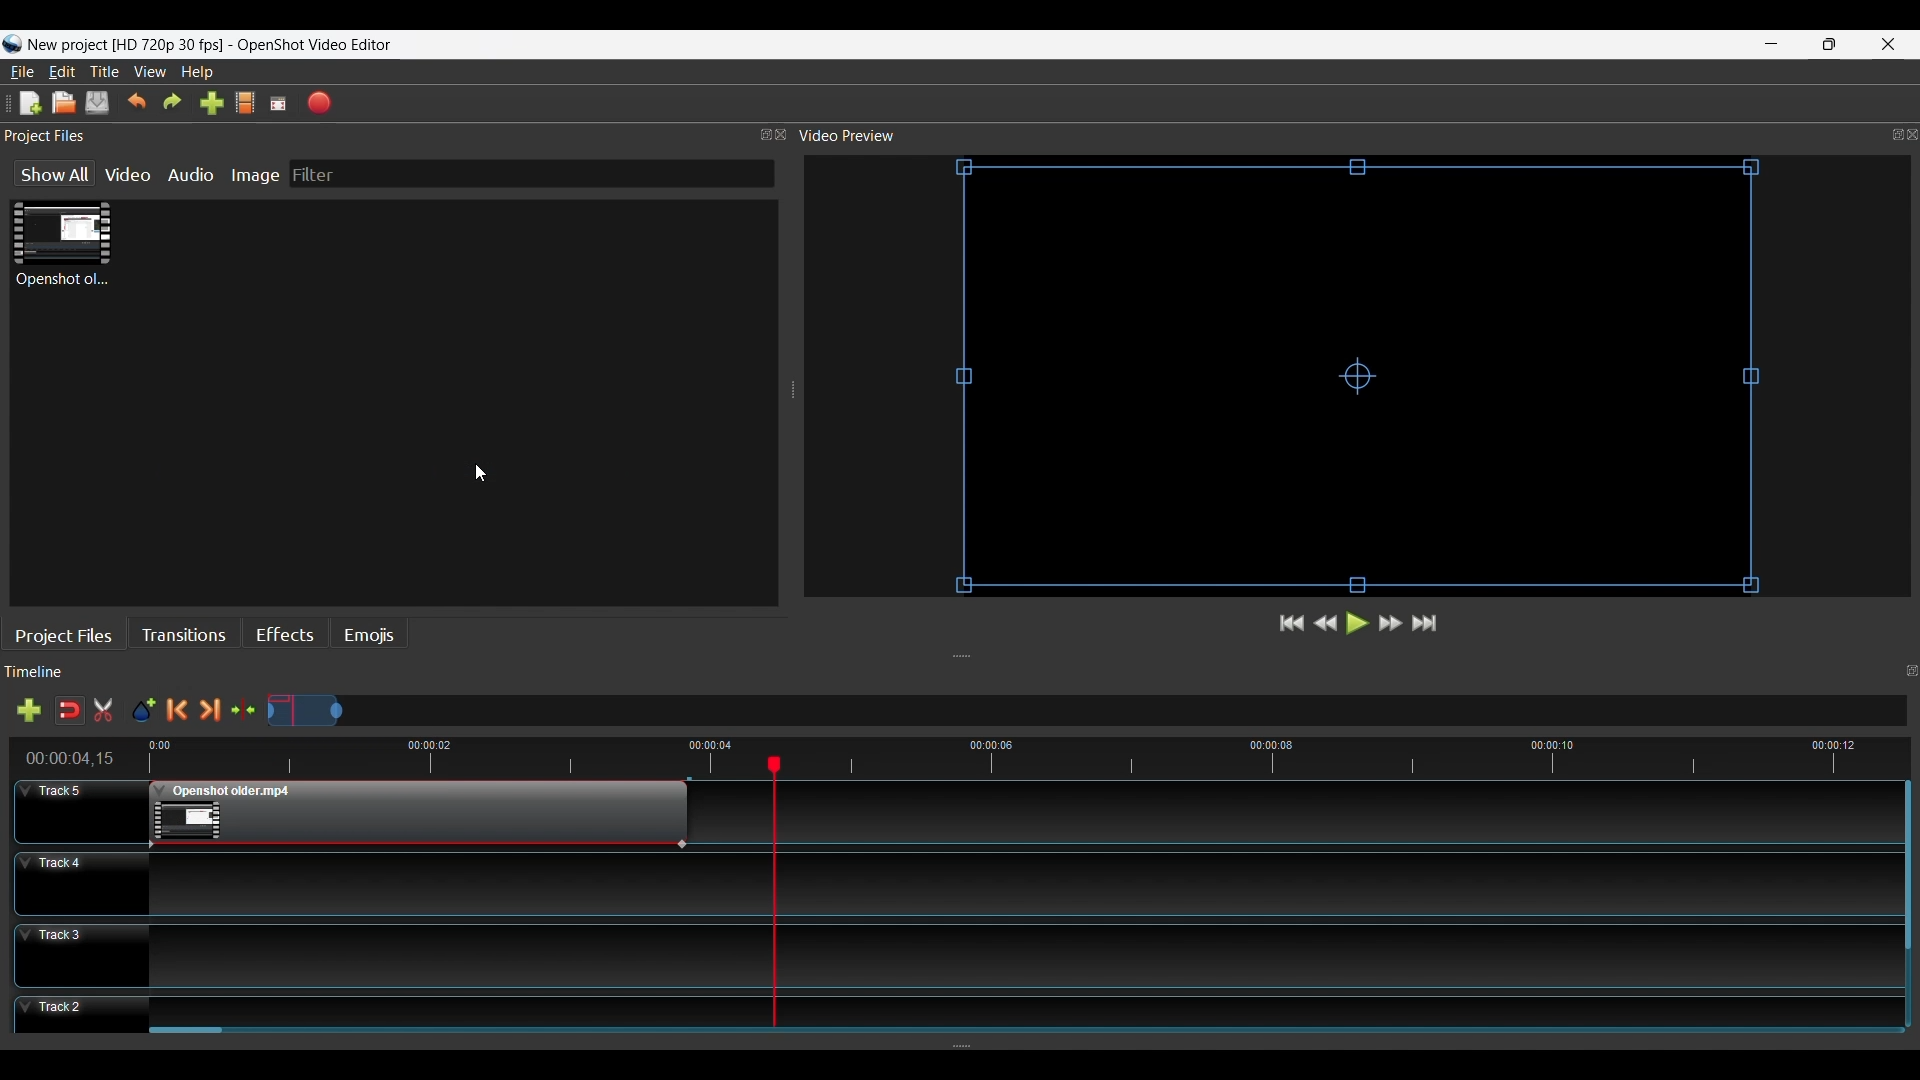 The height and width of the screenshot is (1080, 1920). What do you see at coordinates (81, 954) in the screenshot?
I see `Track Header` at bounding box center [81, 954].